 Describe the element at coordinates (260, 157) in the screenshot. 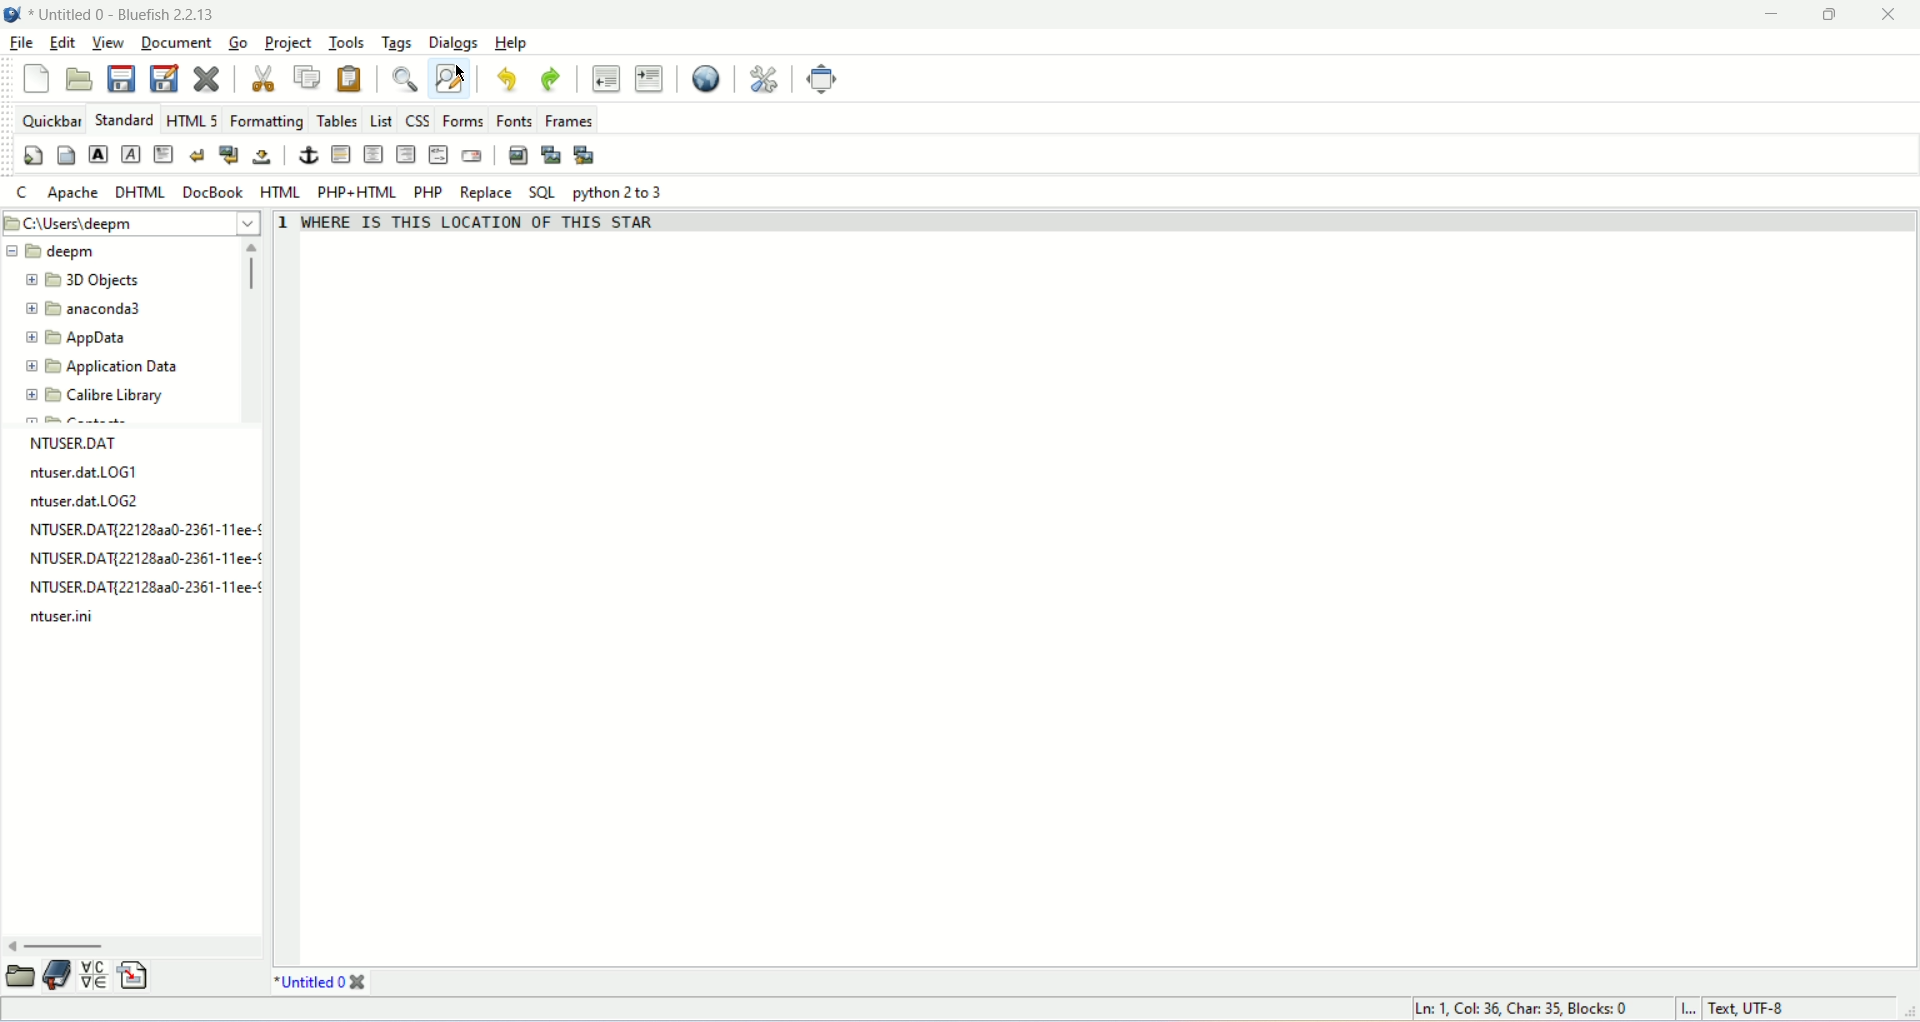

I see `non breaking space` at that location.